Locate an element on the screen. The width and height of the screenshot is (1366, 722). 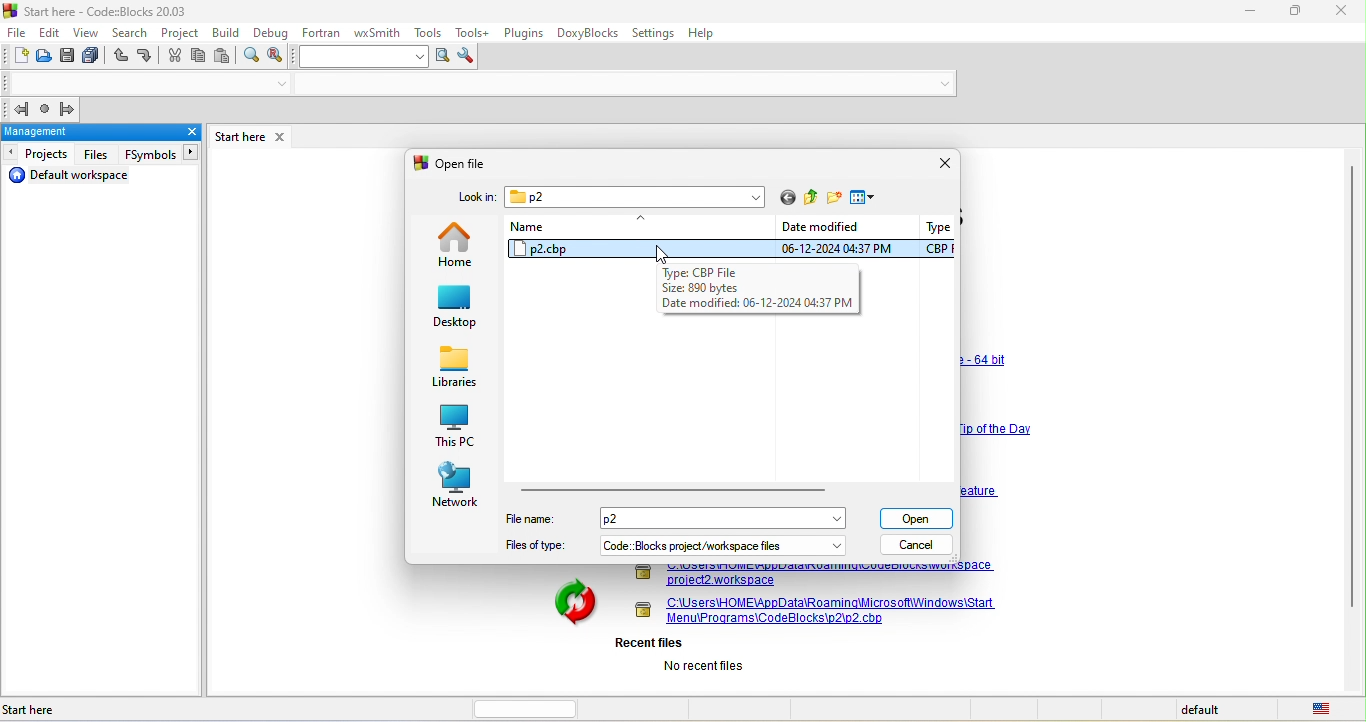
default workspacet is located at coordinates (75, 176).